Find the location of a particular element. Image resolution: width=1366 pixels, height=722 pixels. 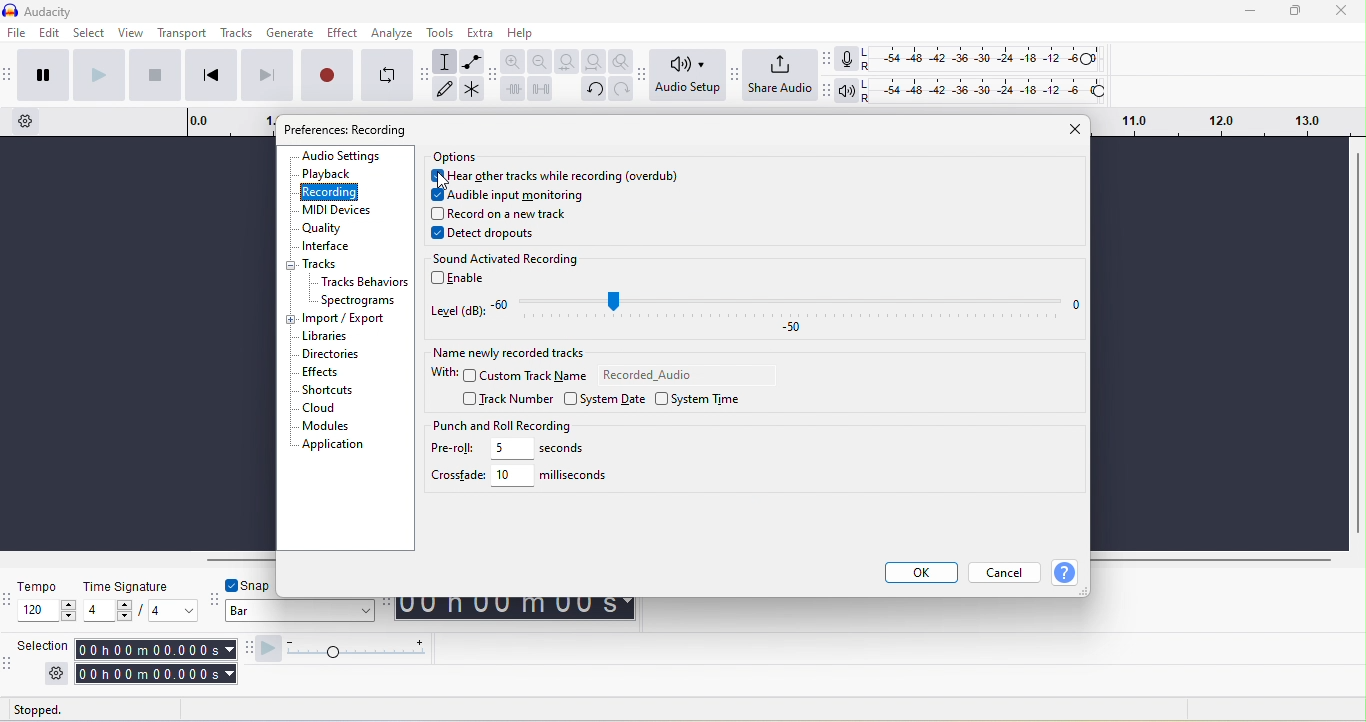

playback level is located at coordinates (984, 91).